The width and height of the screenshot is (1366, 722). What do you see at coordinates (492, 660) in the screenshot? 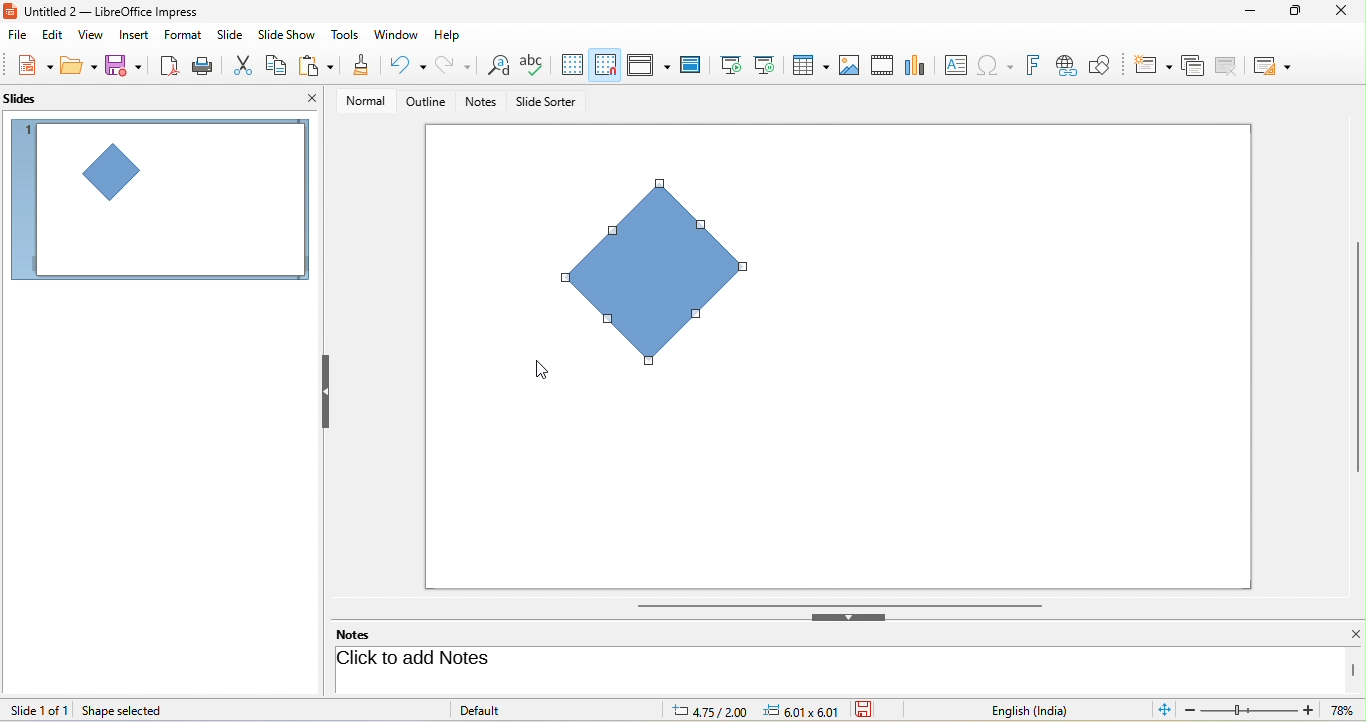
I see `click to add notes` at bounding box center [492, 660].